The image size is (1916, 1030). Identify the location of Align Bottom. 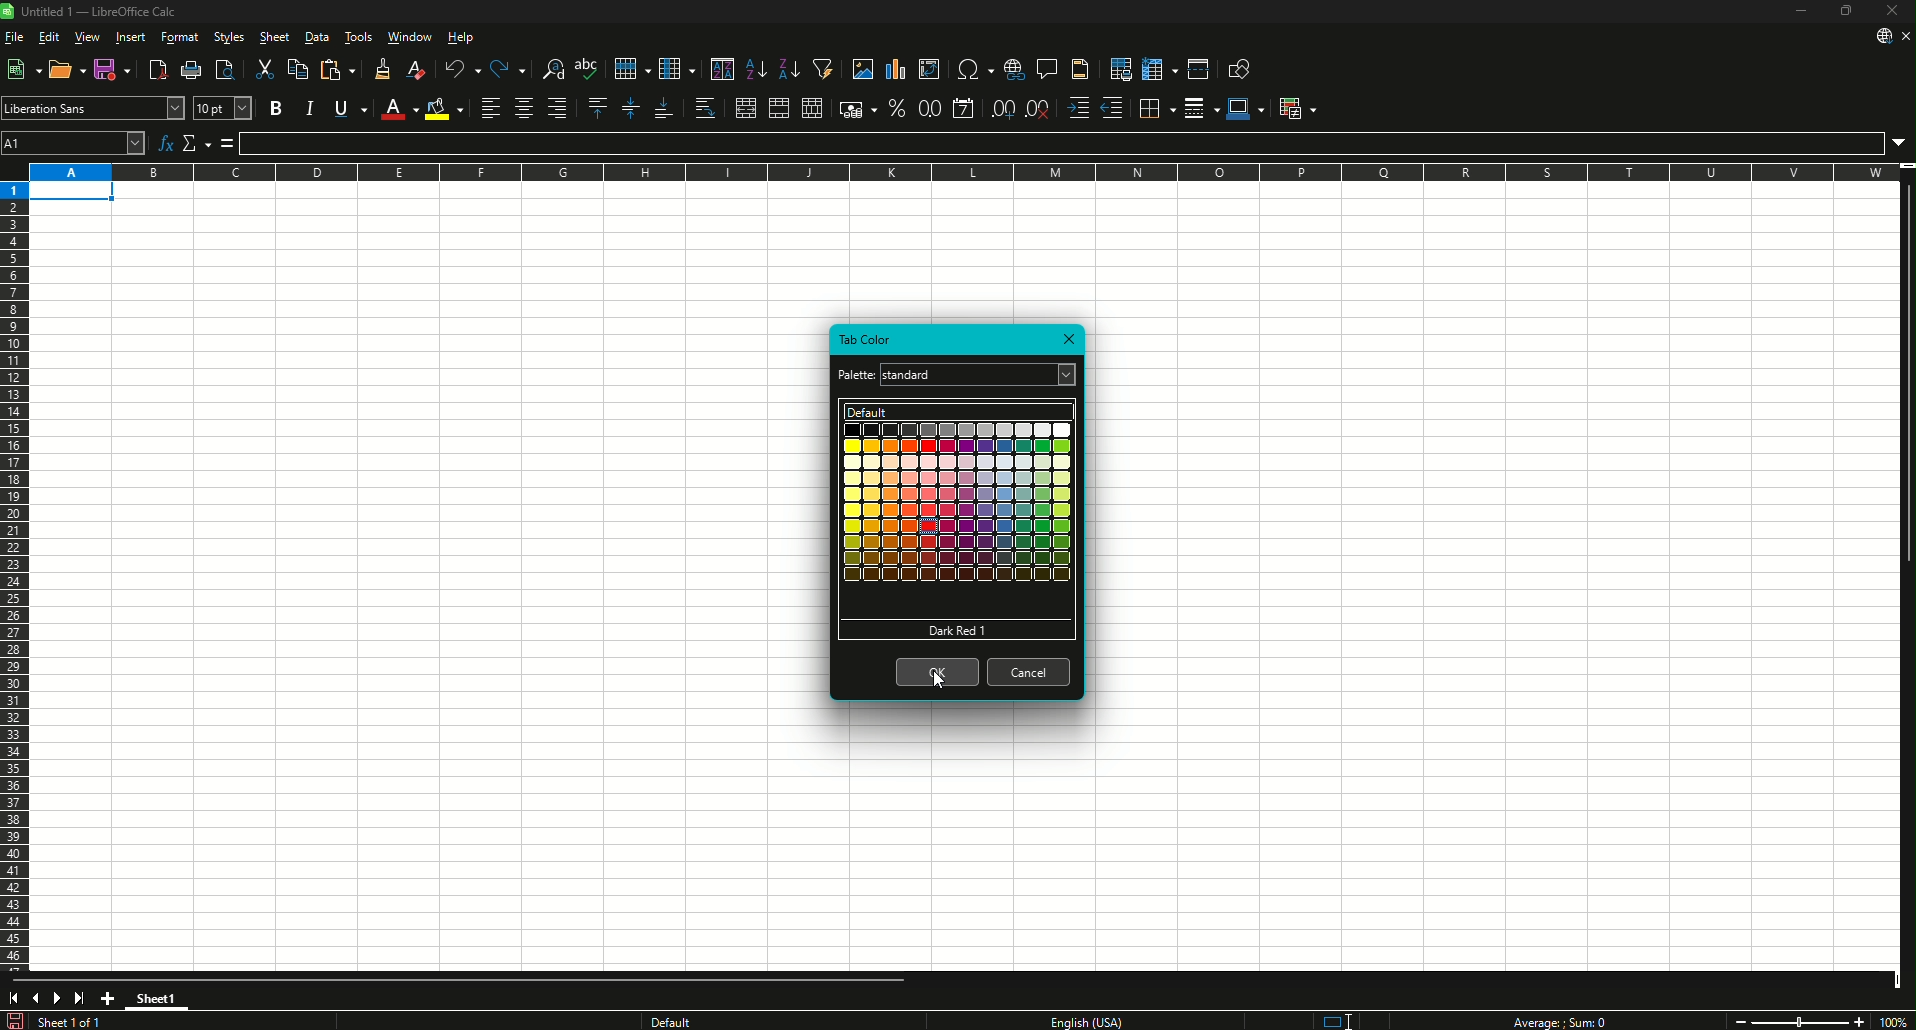
(664, 108).